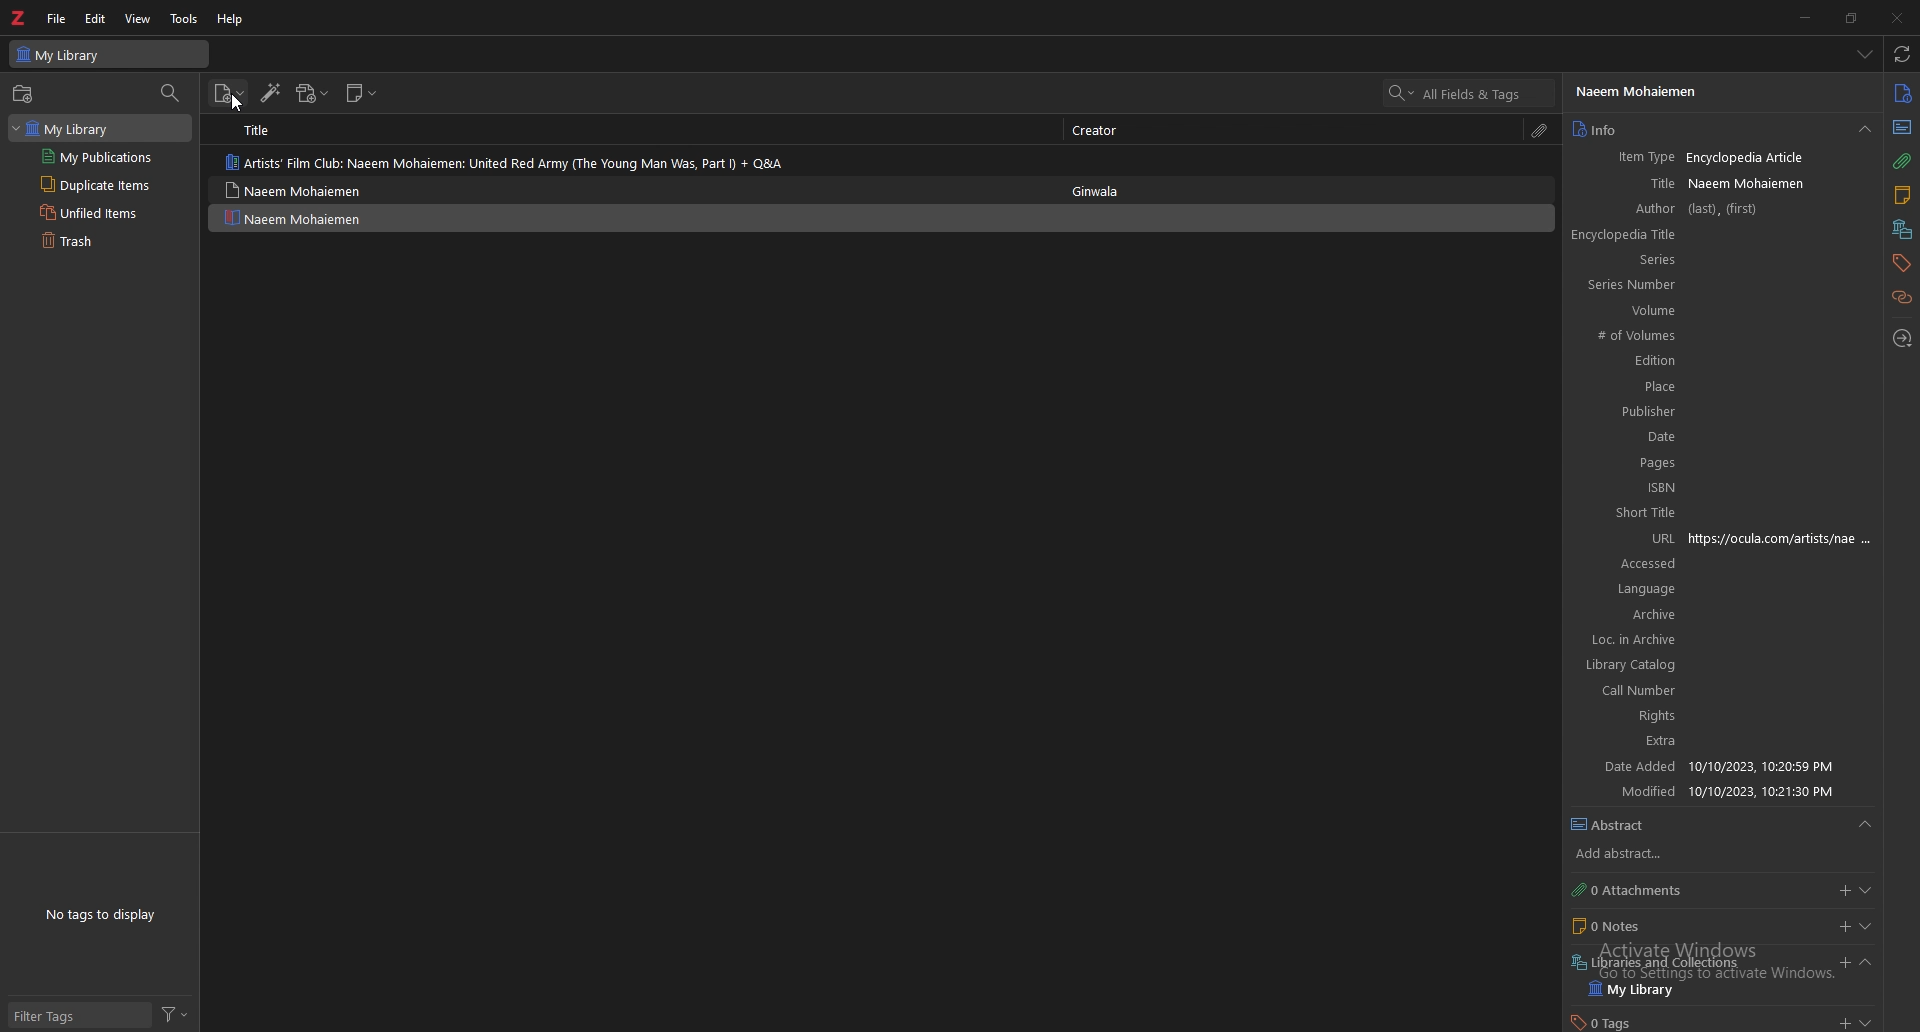 Image resolution: width=1920 pixels, height=1032 pixels. Describe the element at coordinates (1904, 92) in the screenshot. I see `info` at that location.